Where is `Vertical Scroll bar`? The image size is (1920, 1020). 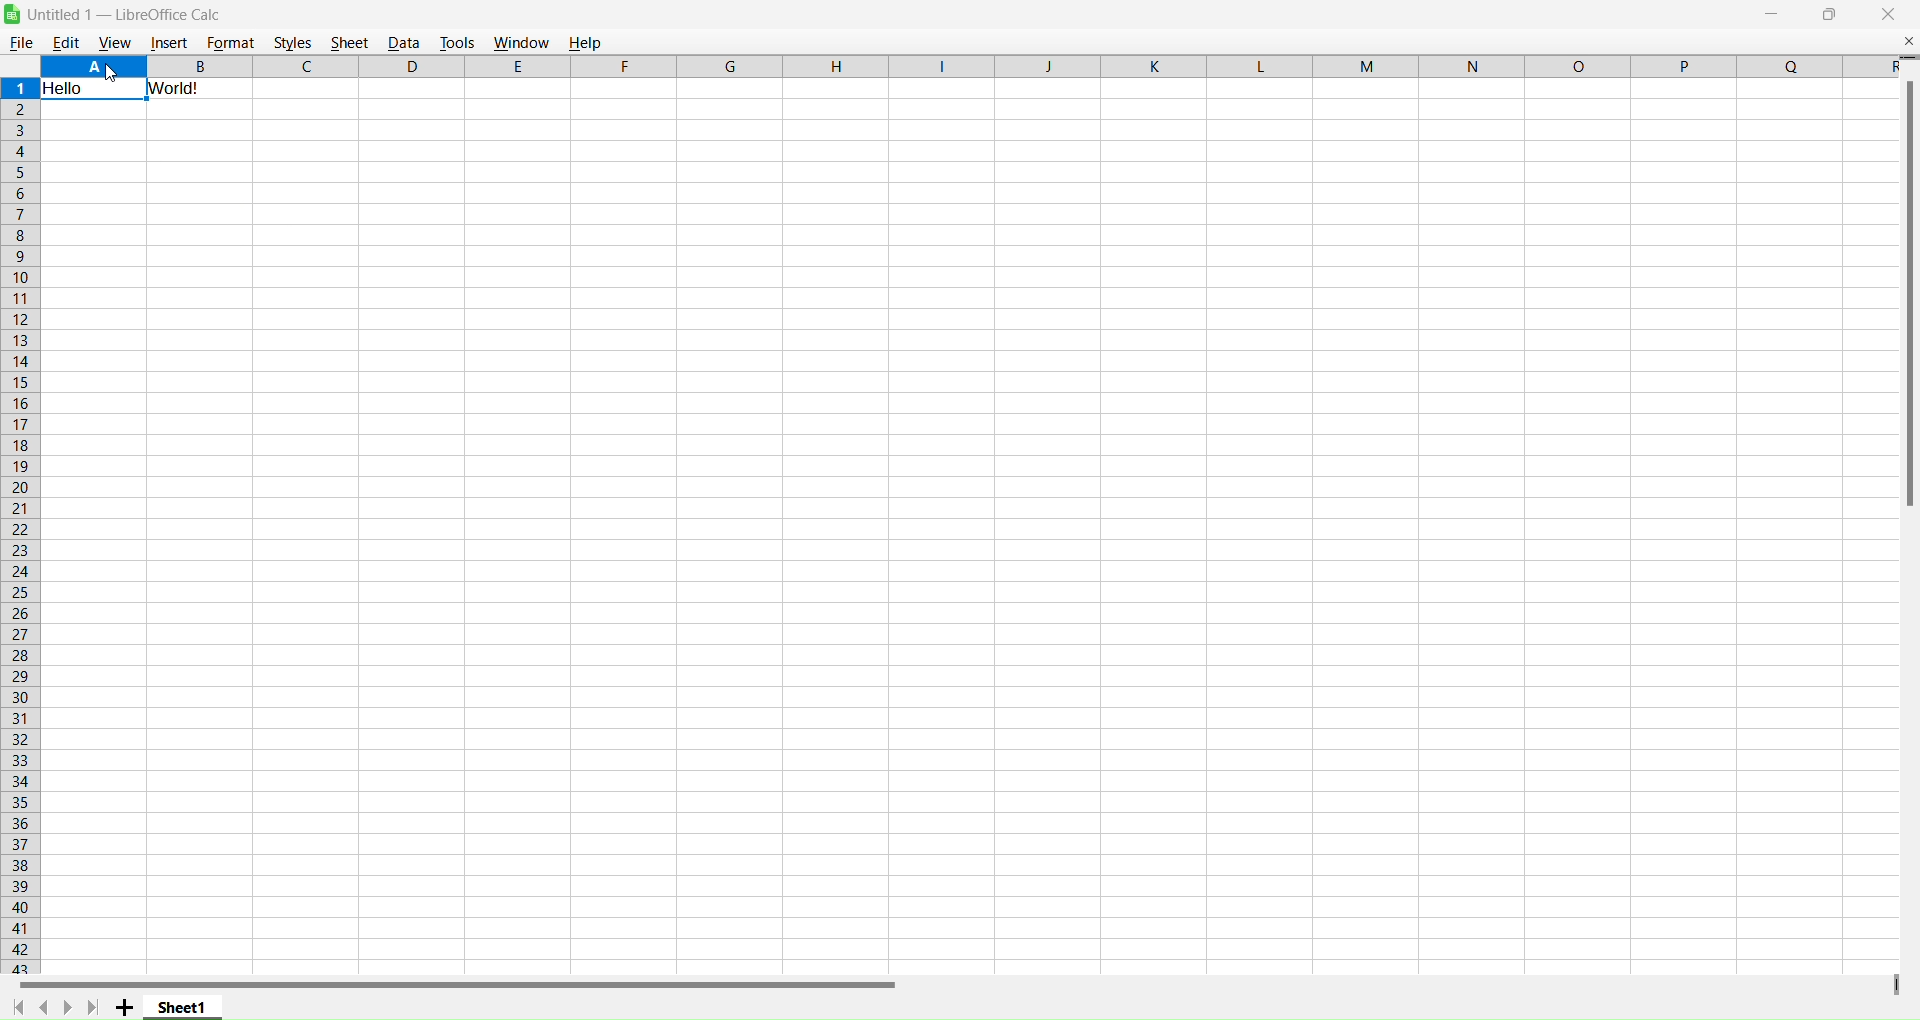
Vertical Scroll bar is located at coordinates (1907, 285).